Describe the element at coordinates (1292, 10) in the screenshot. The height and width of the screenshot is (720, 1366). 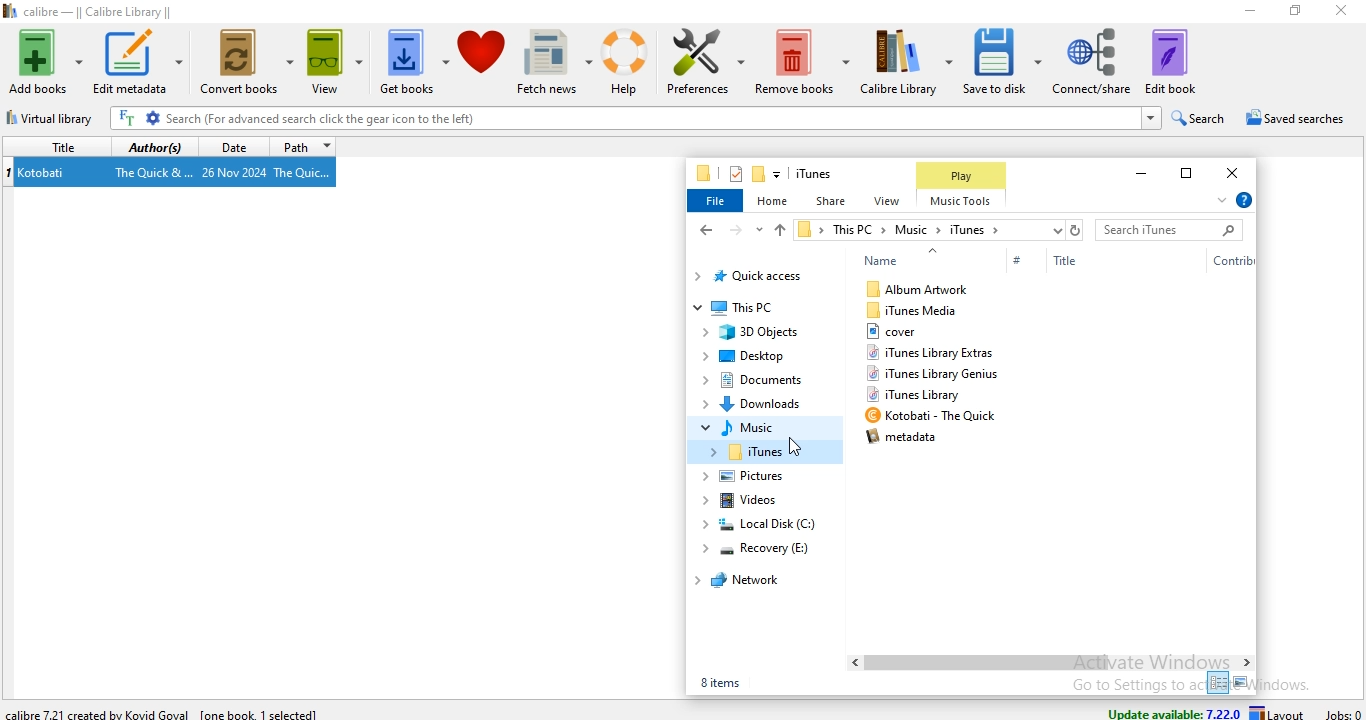
I see `restore` at that location.